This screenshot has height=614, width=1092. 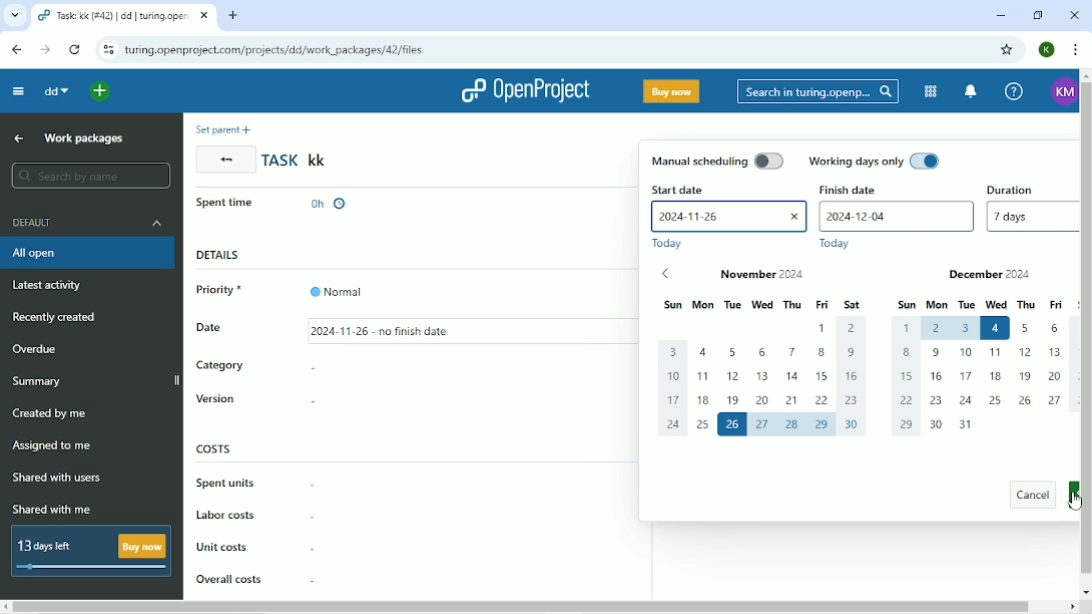 I want to click on Back, so click(x=16, y=50).